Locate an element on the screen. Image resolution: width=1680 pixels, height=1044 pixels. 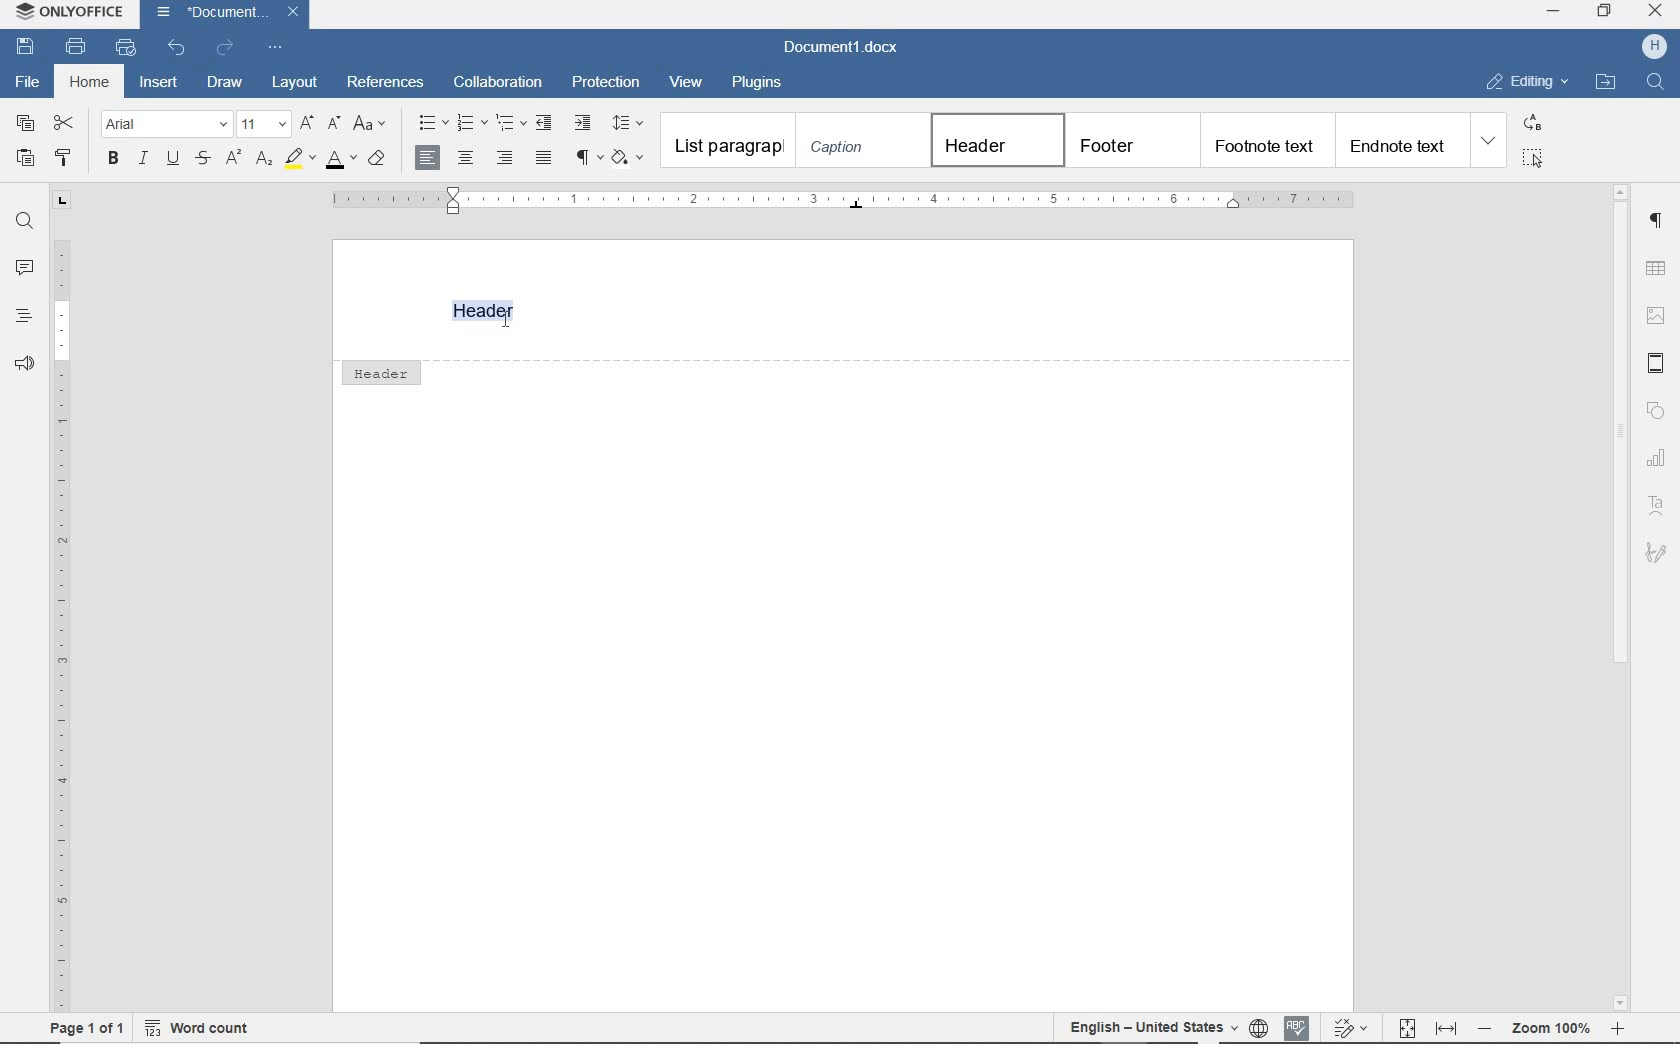
insert is located at coordinates (160, 80).